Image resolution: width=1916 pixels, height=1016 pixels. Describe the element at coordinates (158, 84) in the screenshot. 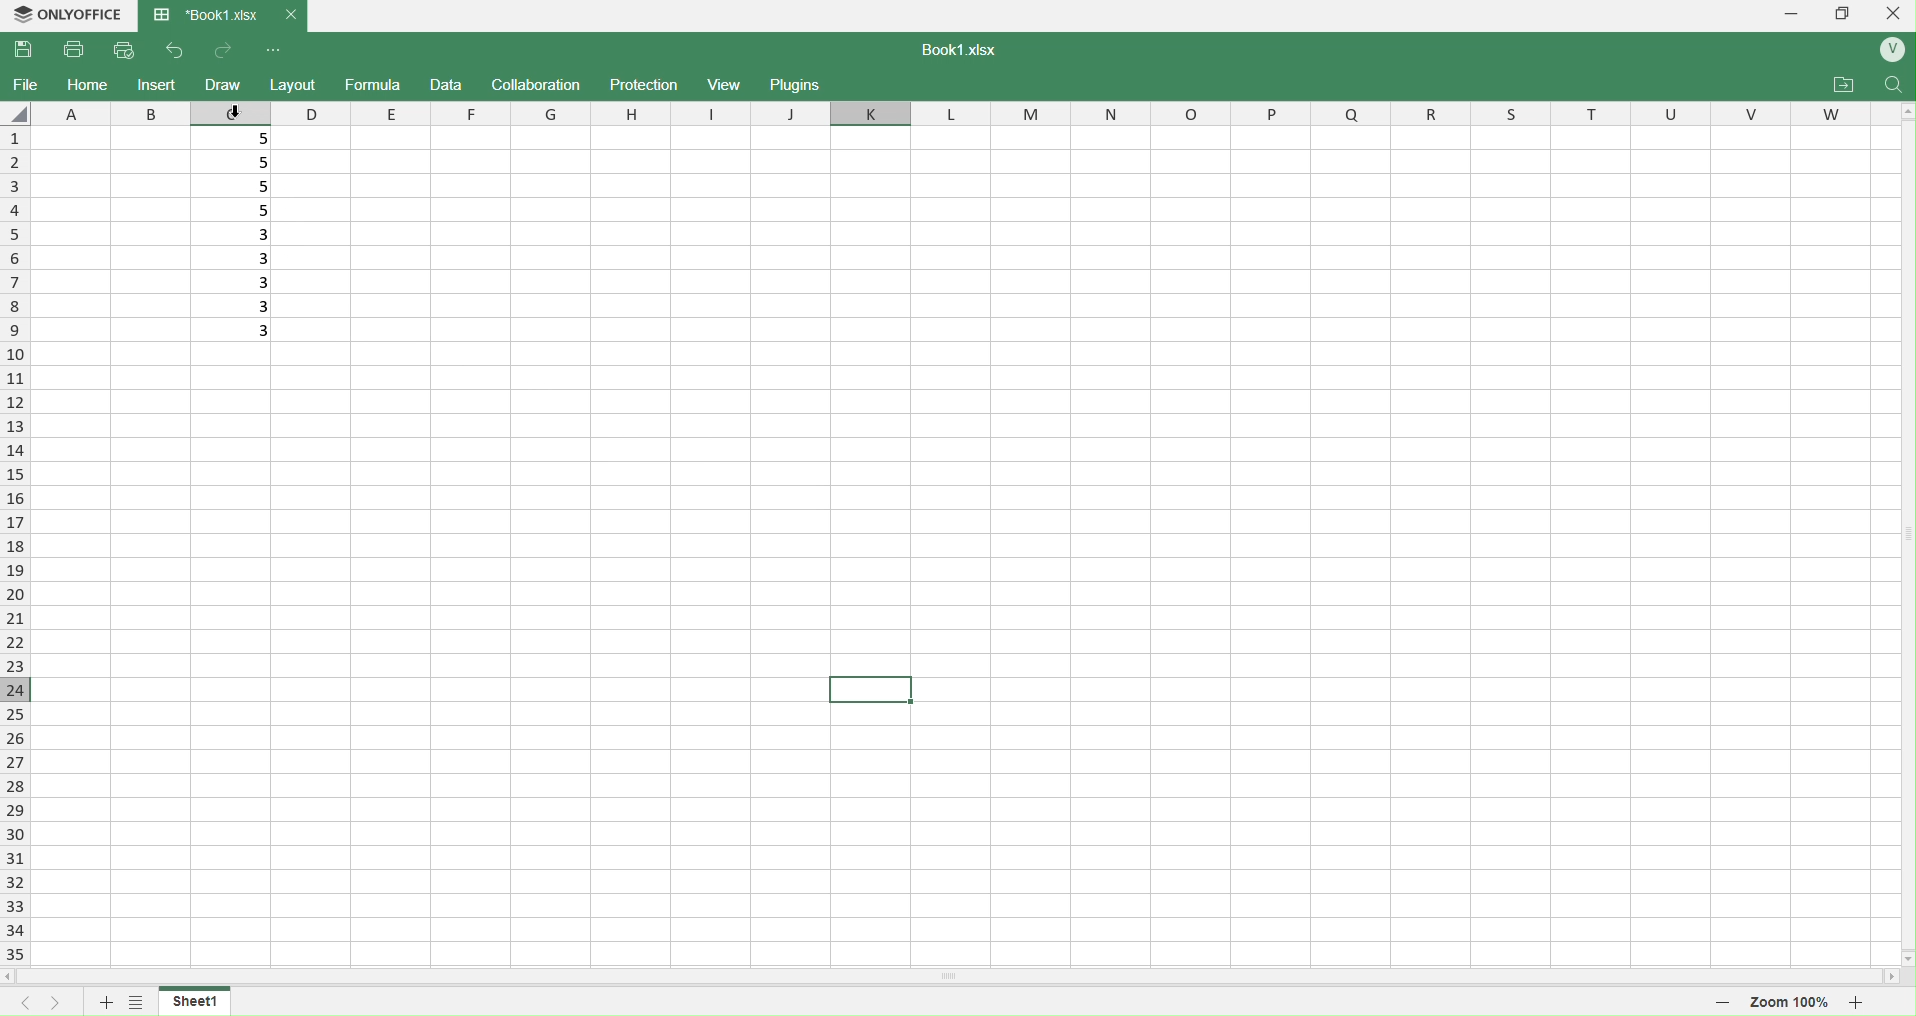

I see `Insert` at that location.